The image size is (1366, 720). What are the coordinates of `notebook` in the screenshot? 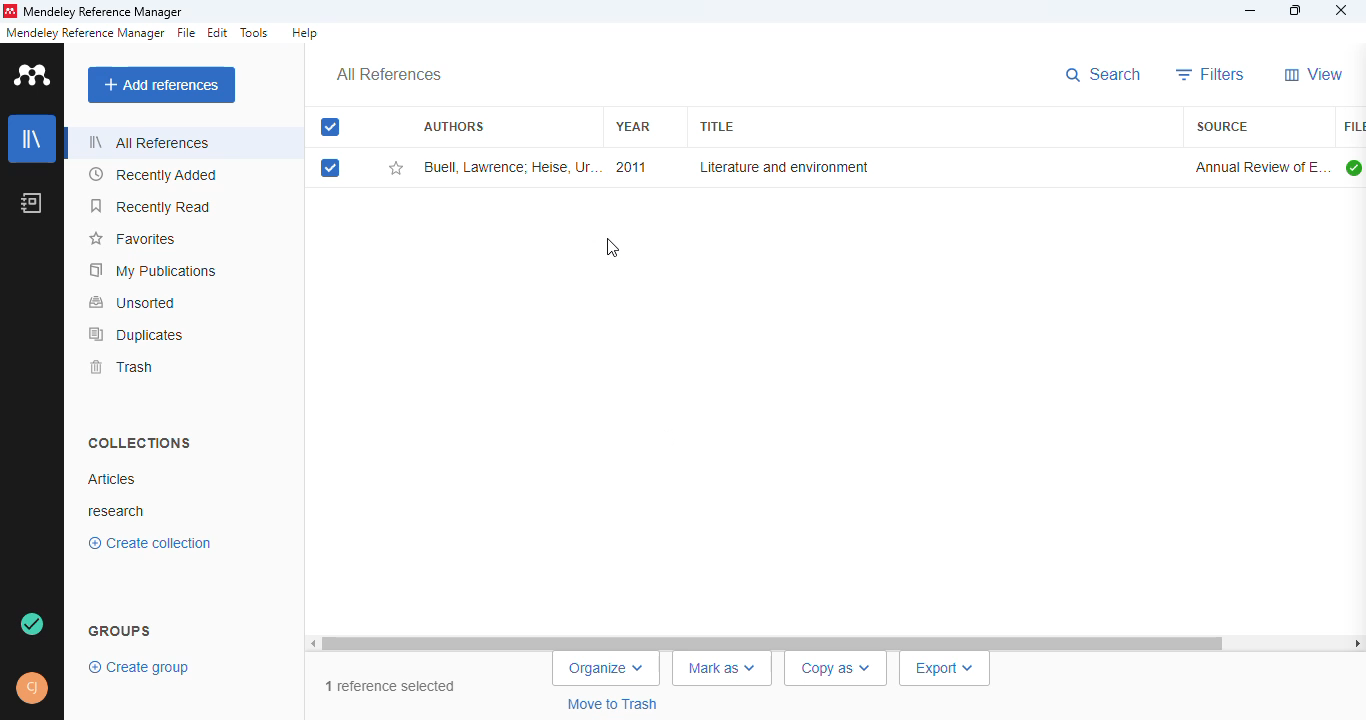 It's located at (31, 203).